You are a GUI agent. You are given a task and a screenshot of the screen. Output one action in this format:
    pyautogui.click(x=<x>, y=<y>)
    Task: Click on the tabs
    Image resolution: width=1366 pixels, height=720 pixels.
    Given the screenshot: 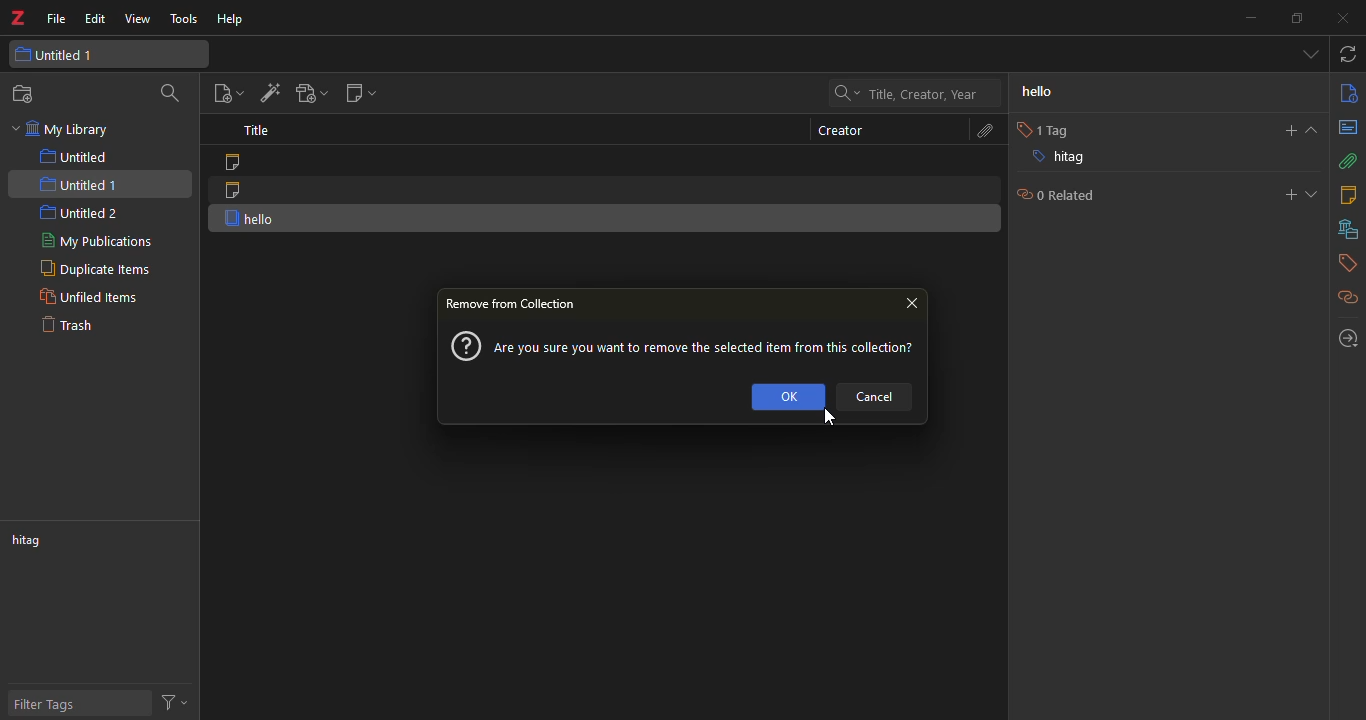 What is the action you would take?
    pyautogui.click(x=1309, y=53)
    